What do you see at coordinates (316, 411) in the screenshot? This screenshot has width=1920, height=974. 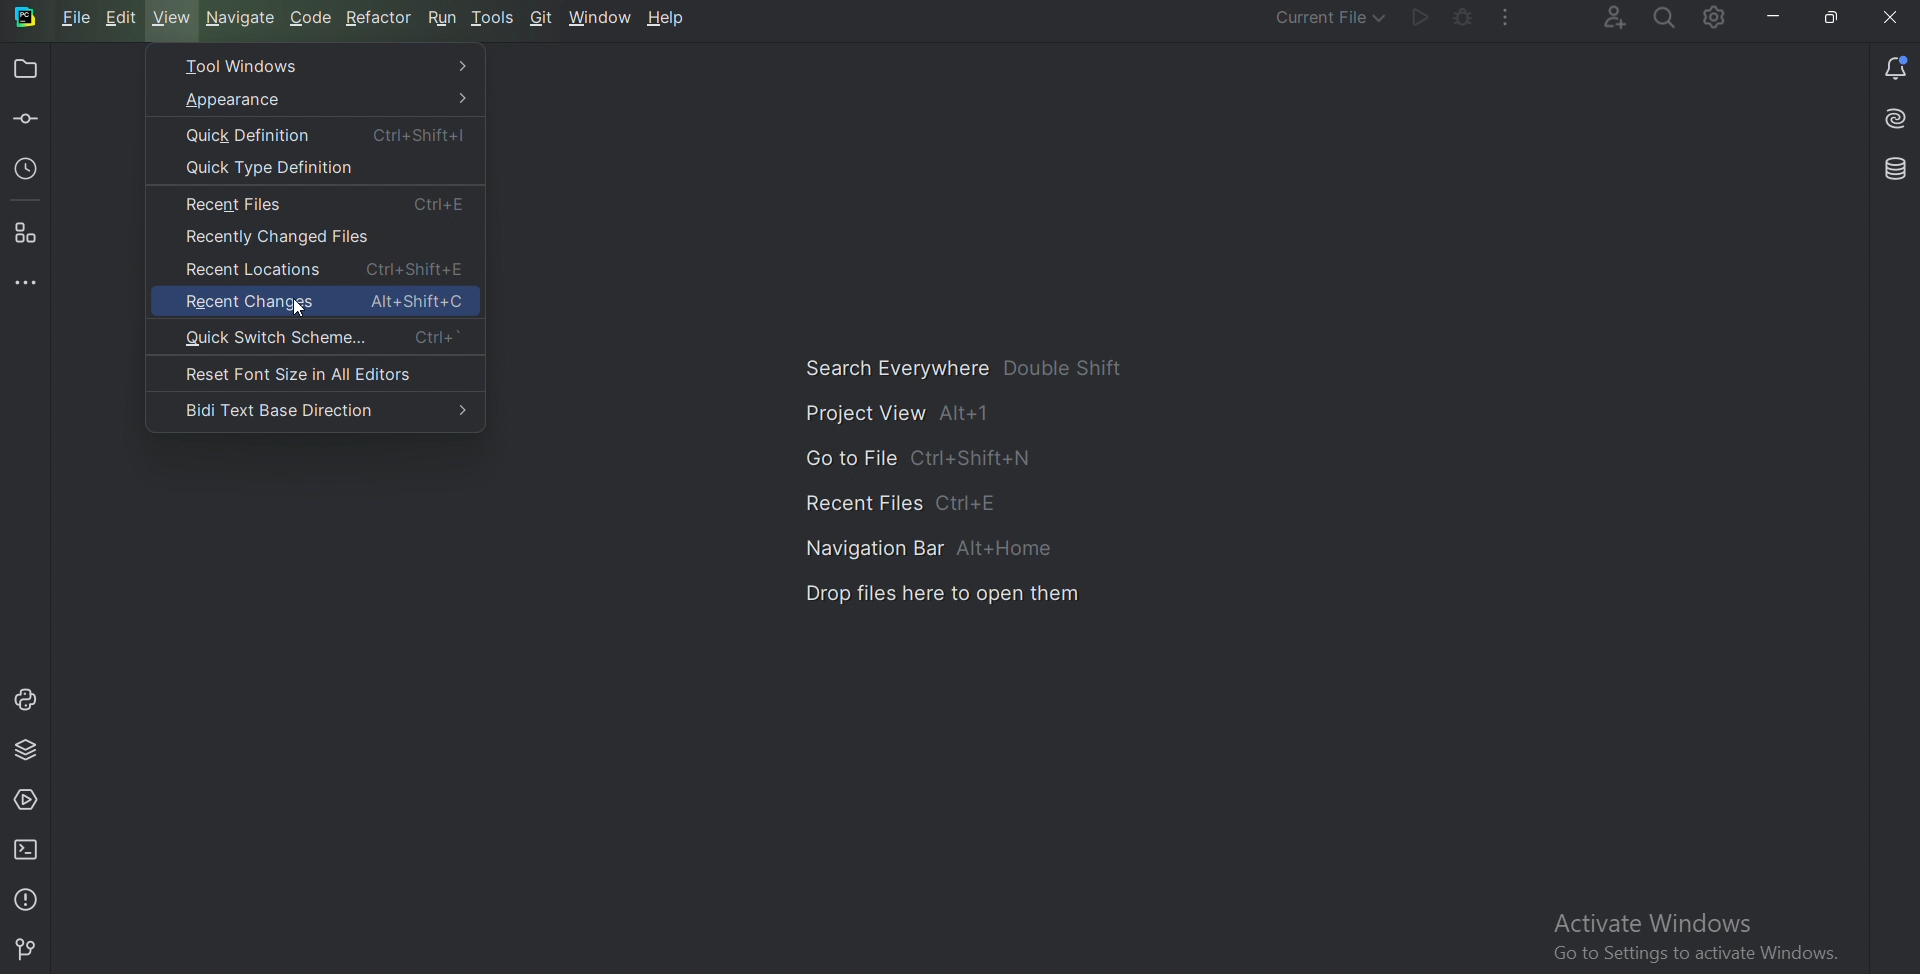 I see `Bidi text base direction` at bounding box center [316, 411].